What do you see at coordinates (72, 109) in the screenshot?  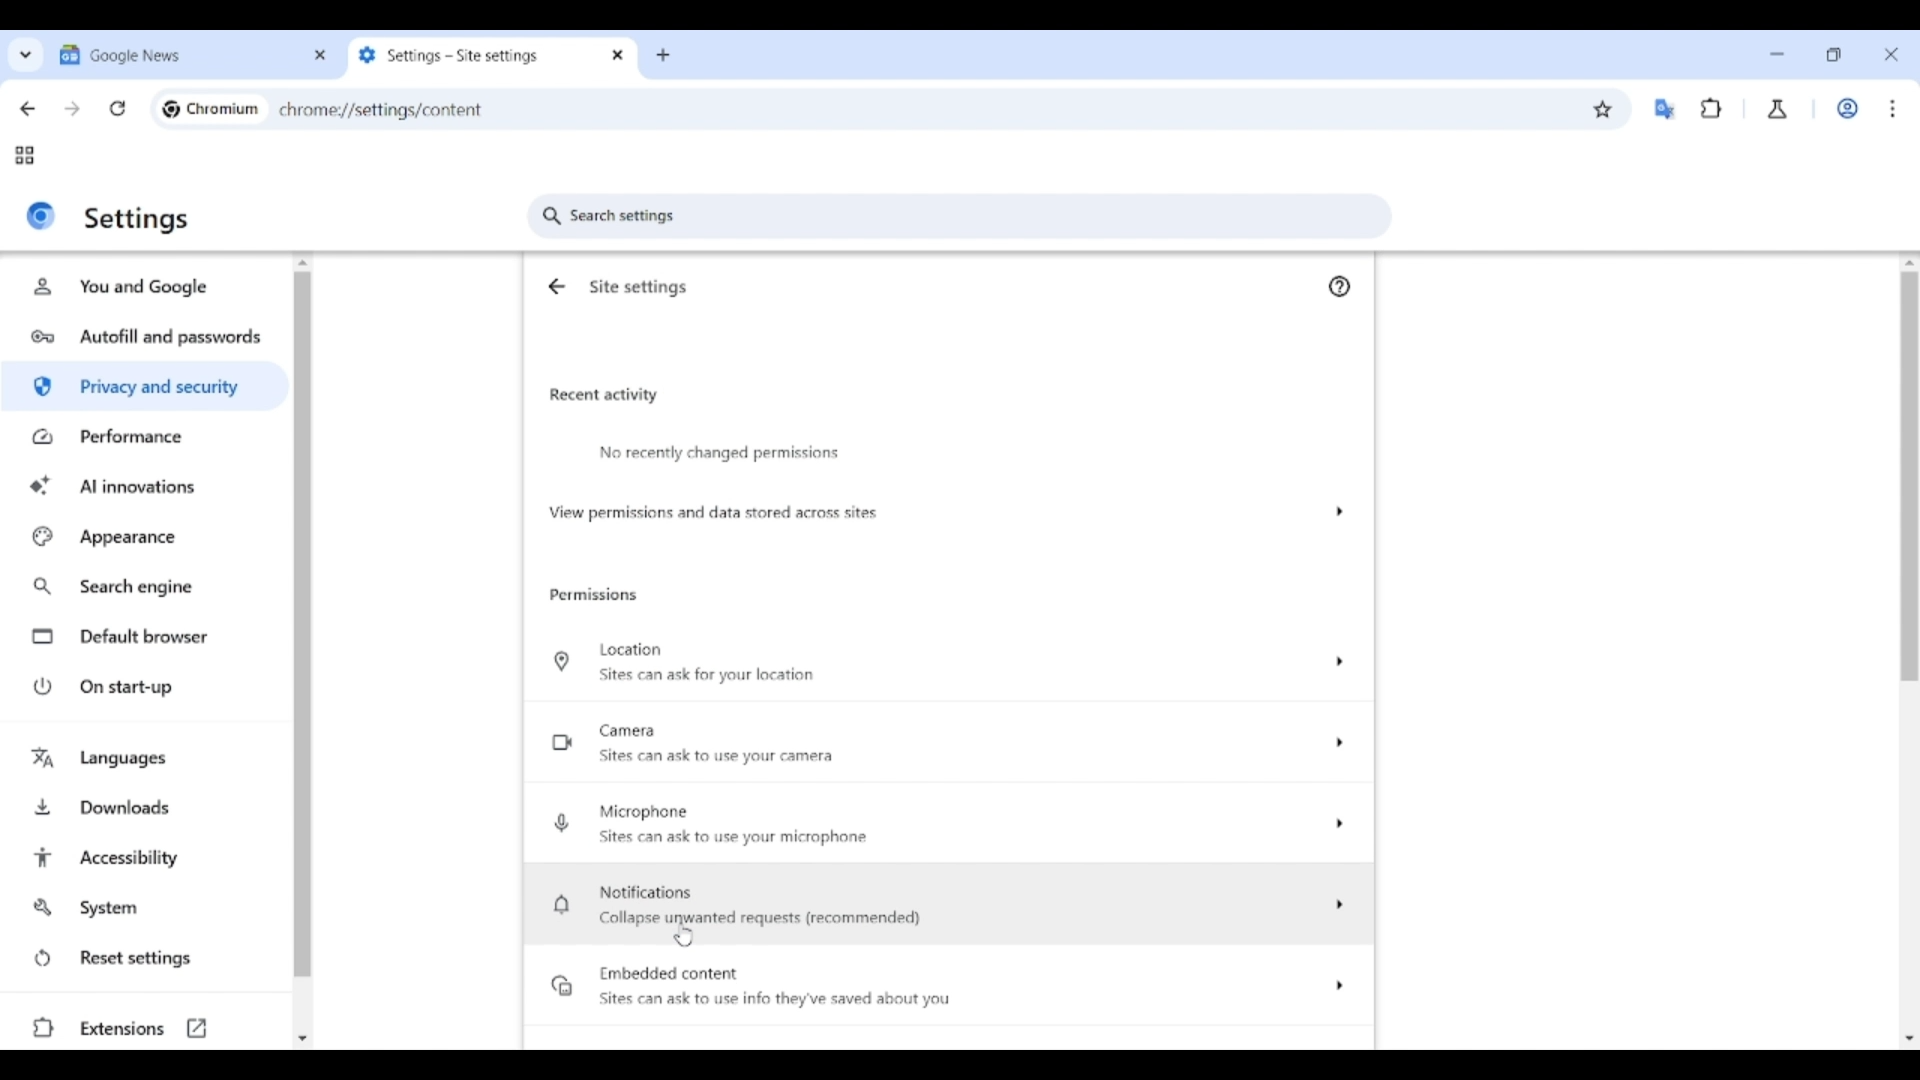 I see `Go forward` at bounding box center [72, 109].